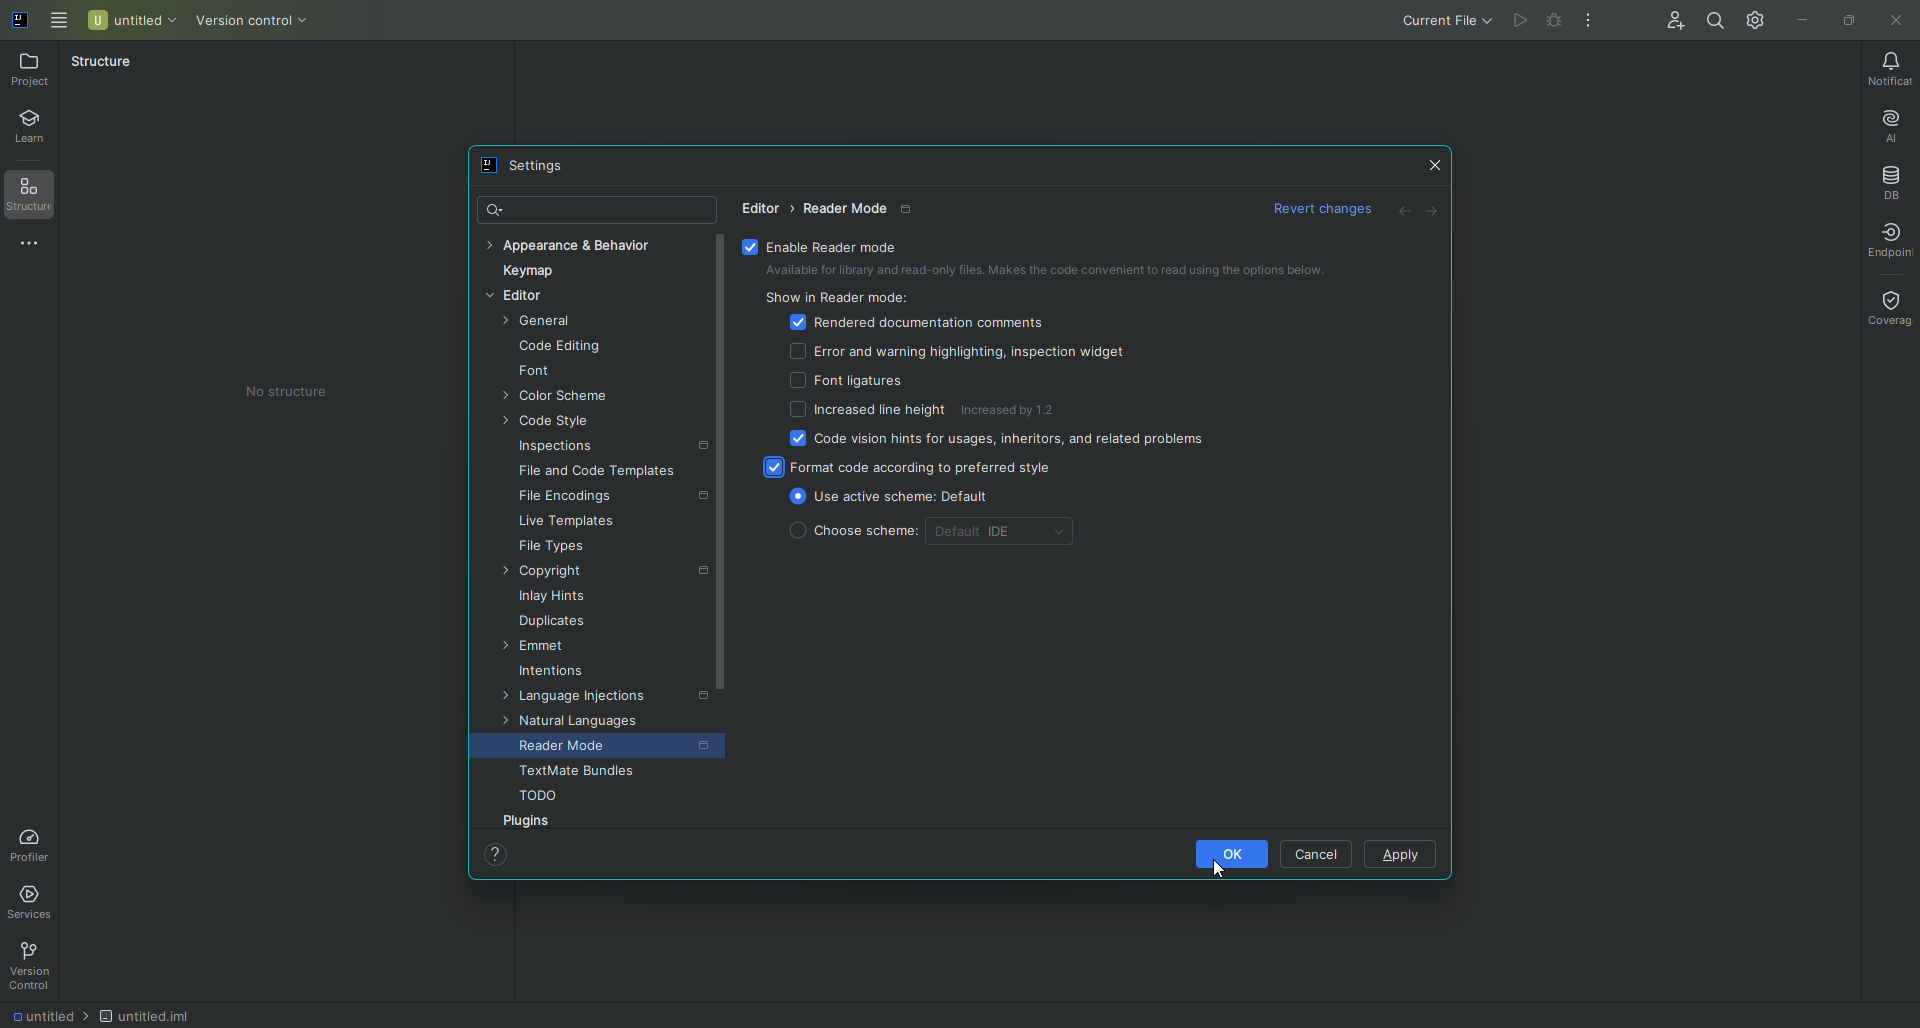  Describe the element at coordinates (957, 353) in the screenshot. I see `Error and warning` at that location.